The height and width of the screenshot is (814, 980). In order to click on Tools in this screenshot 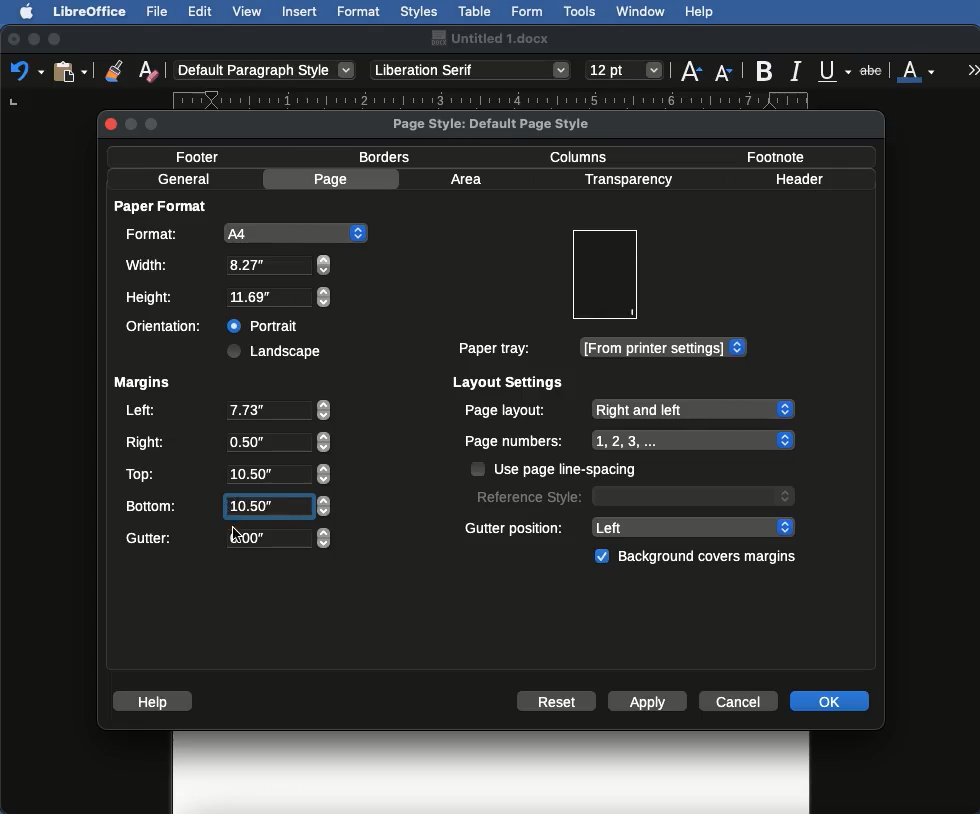, I will do `click(581, 12)`.